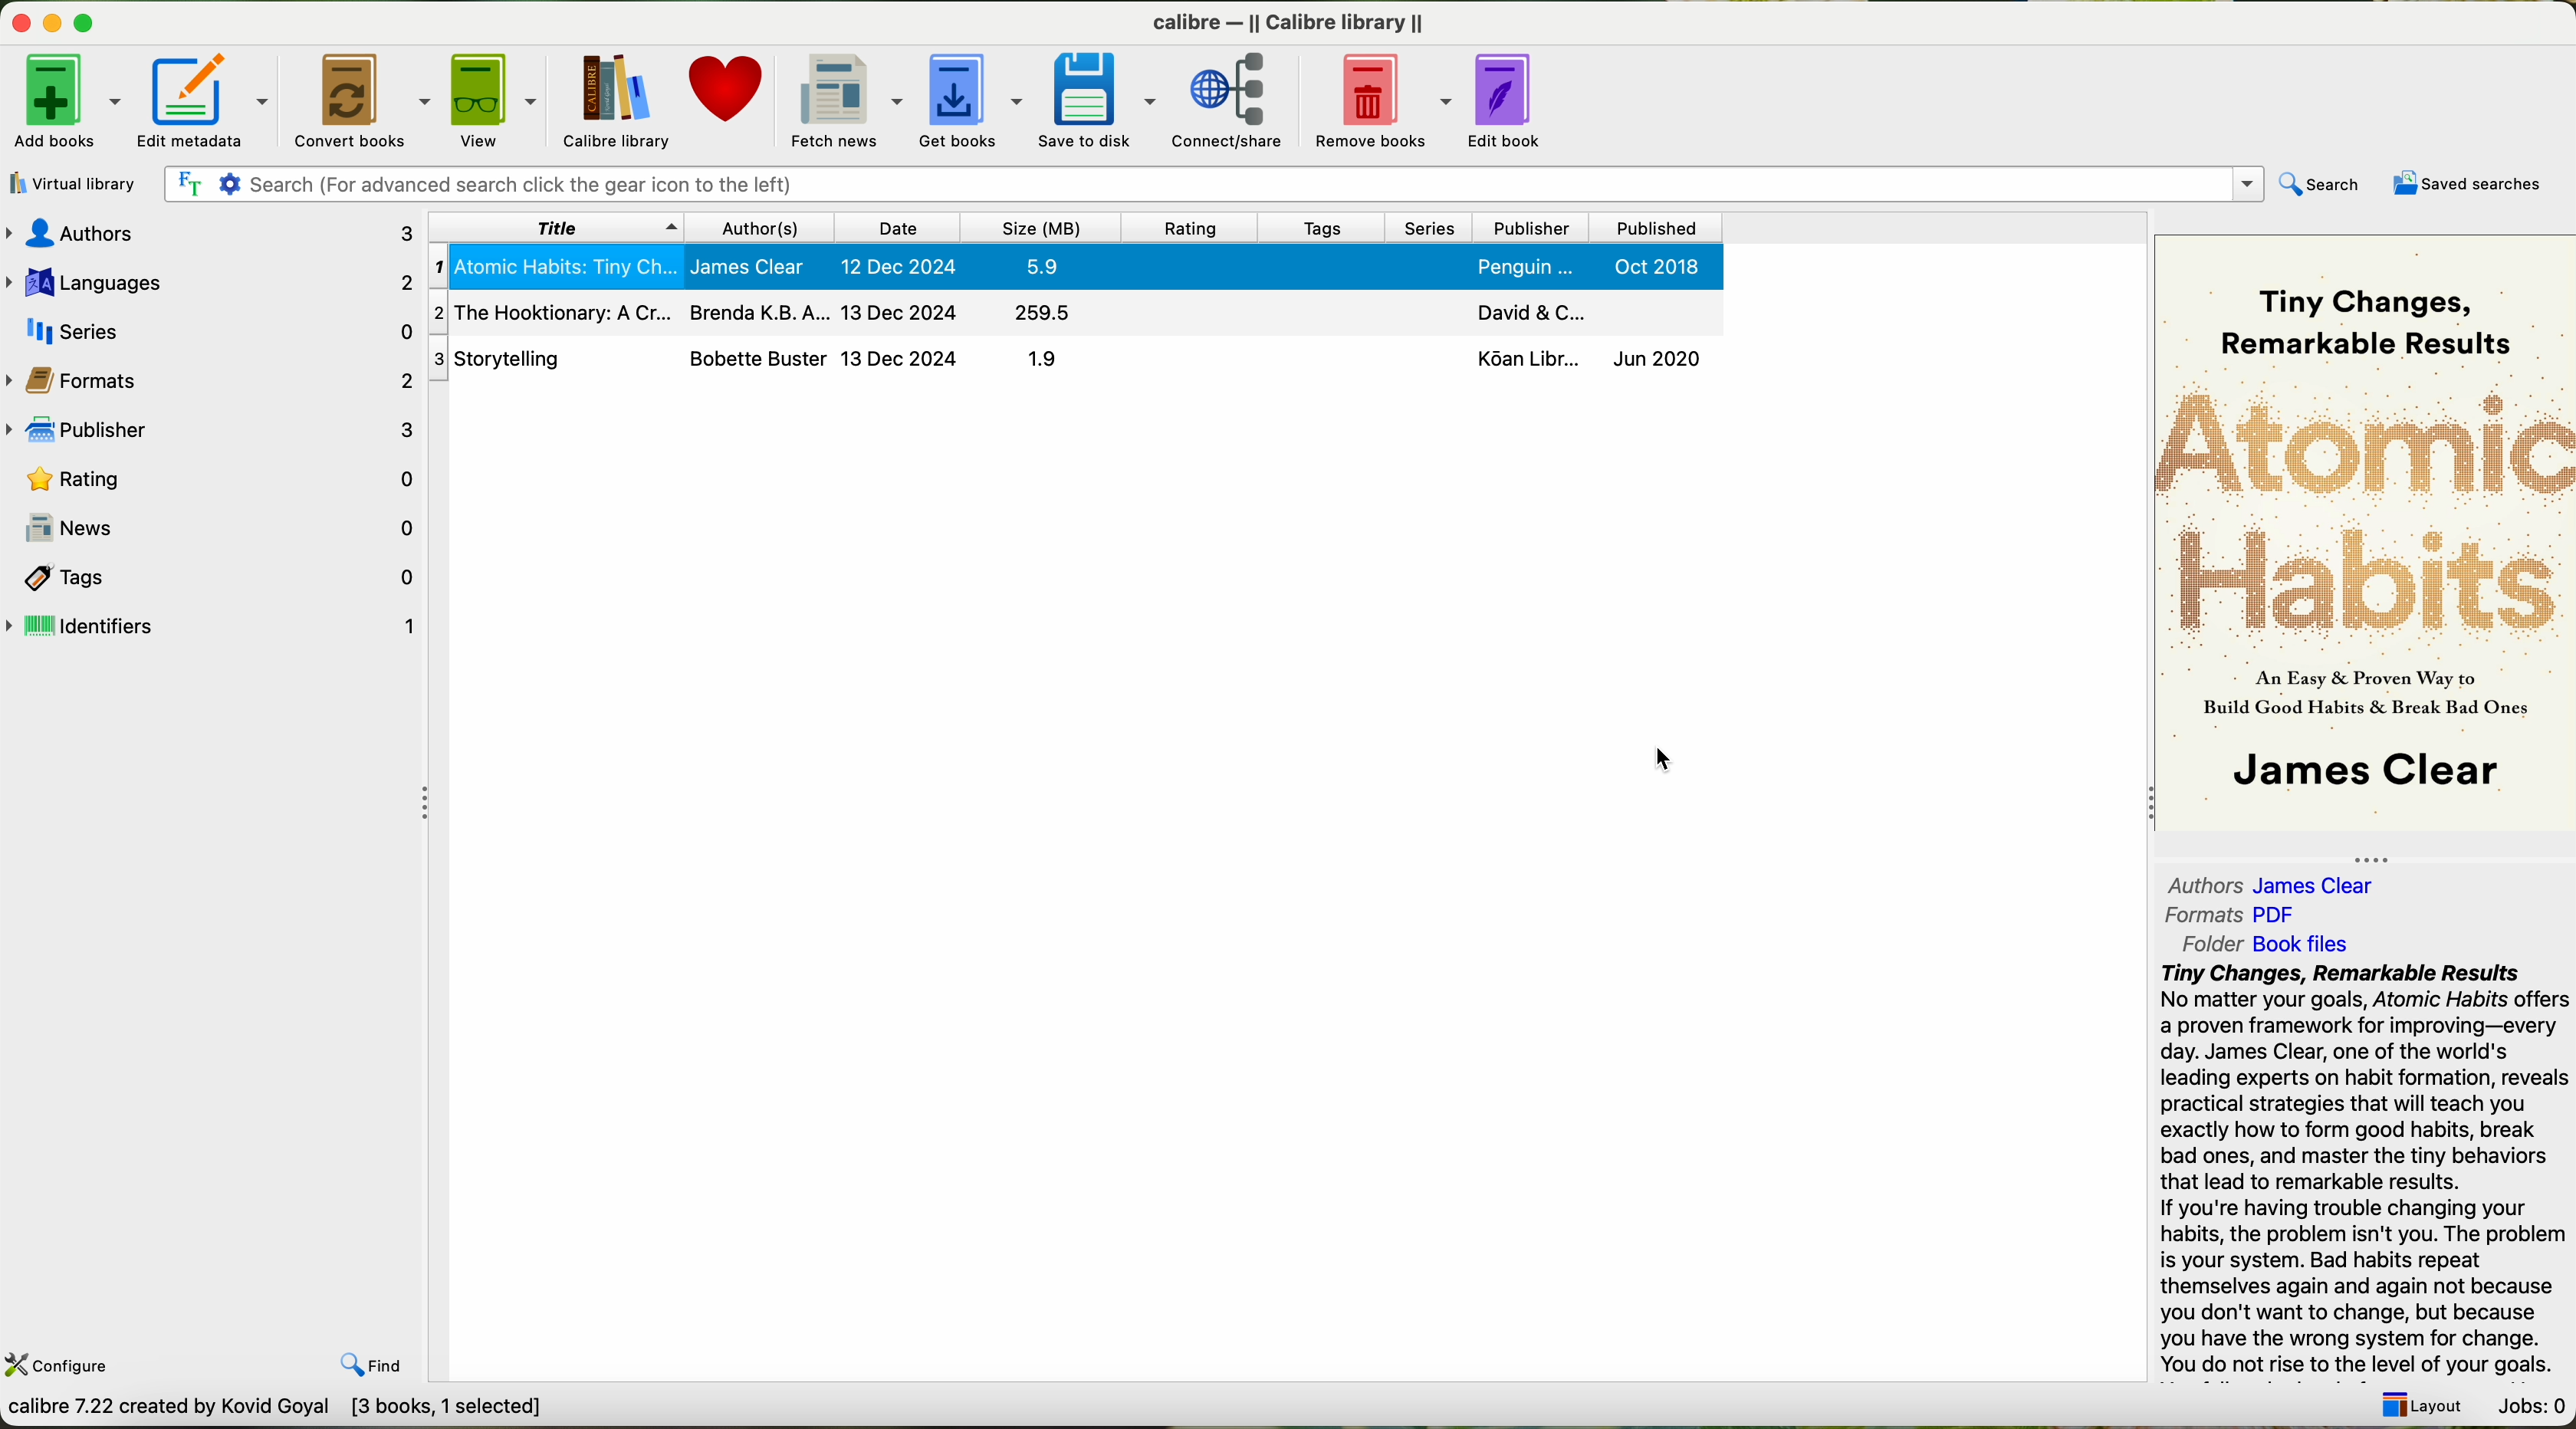 This screenshot has width=2576, height=1429. I want to click on Tiny Changes,
Remarkable Results, so click(2357, 304).